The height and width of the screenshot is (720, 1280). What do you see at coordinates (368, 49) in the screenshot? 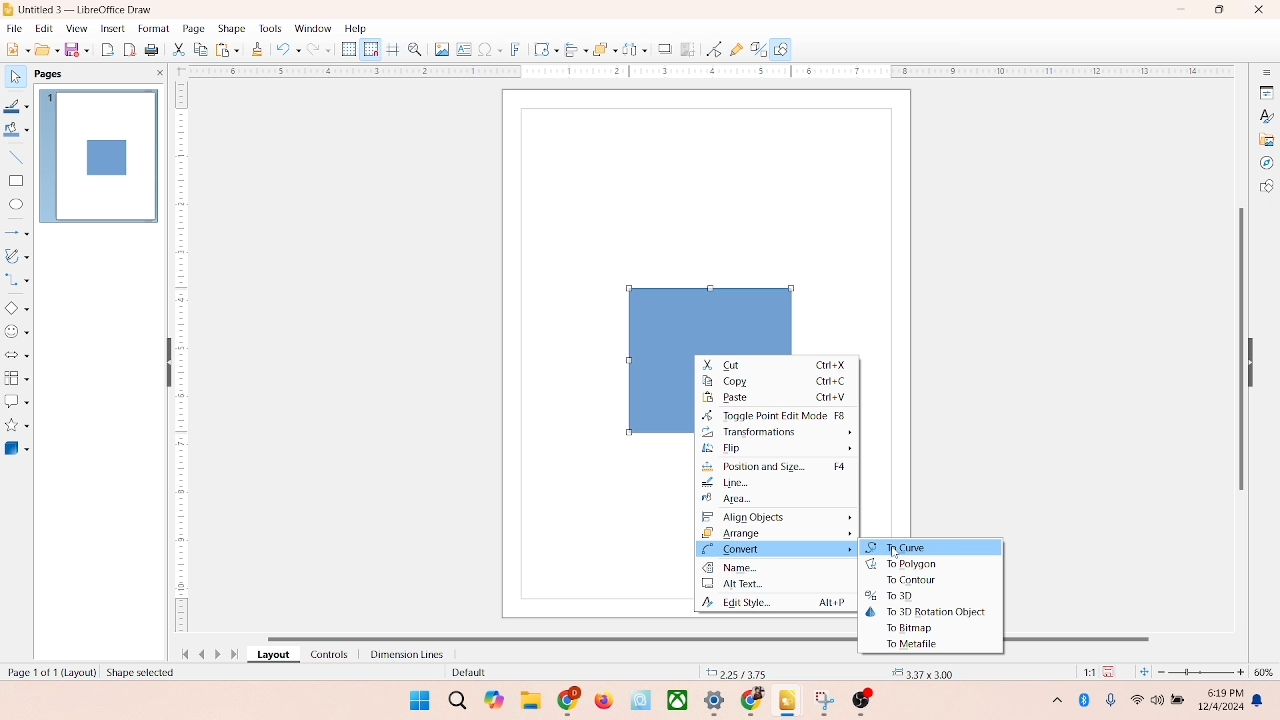
I see `snap to grid` at bounding box center [368, 49].